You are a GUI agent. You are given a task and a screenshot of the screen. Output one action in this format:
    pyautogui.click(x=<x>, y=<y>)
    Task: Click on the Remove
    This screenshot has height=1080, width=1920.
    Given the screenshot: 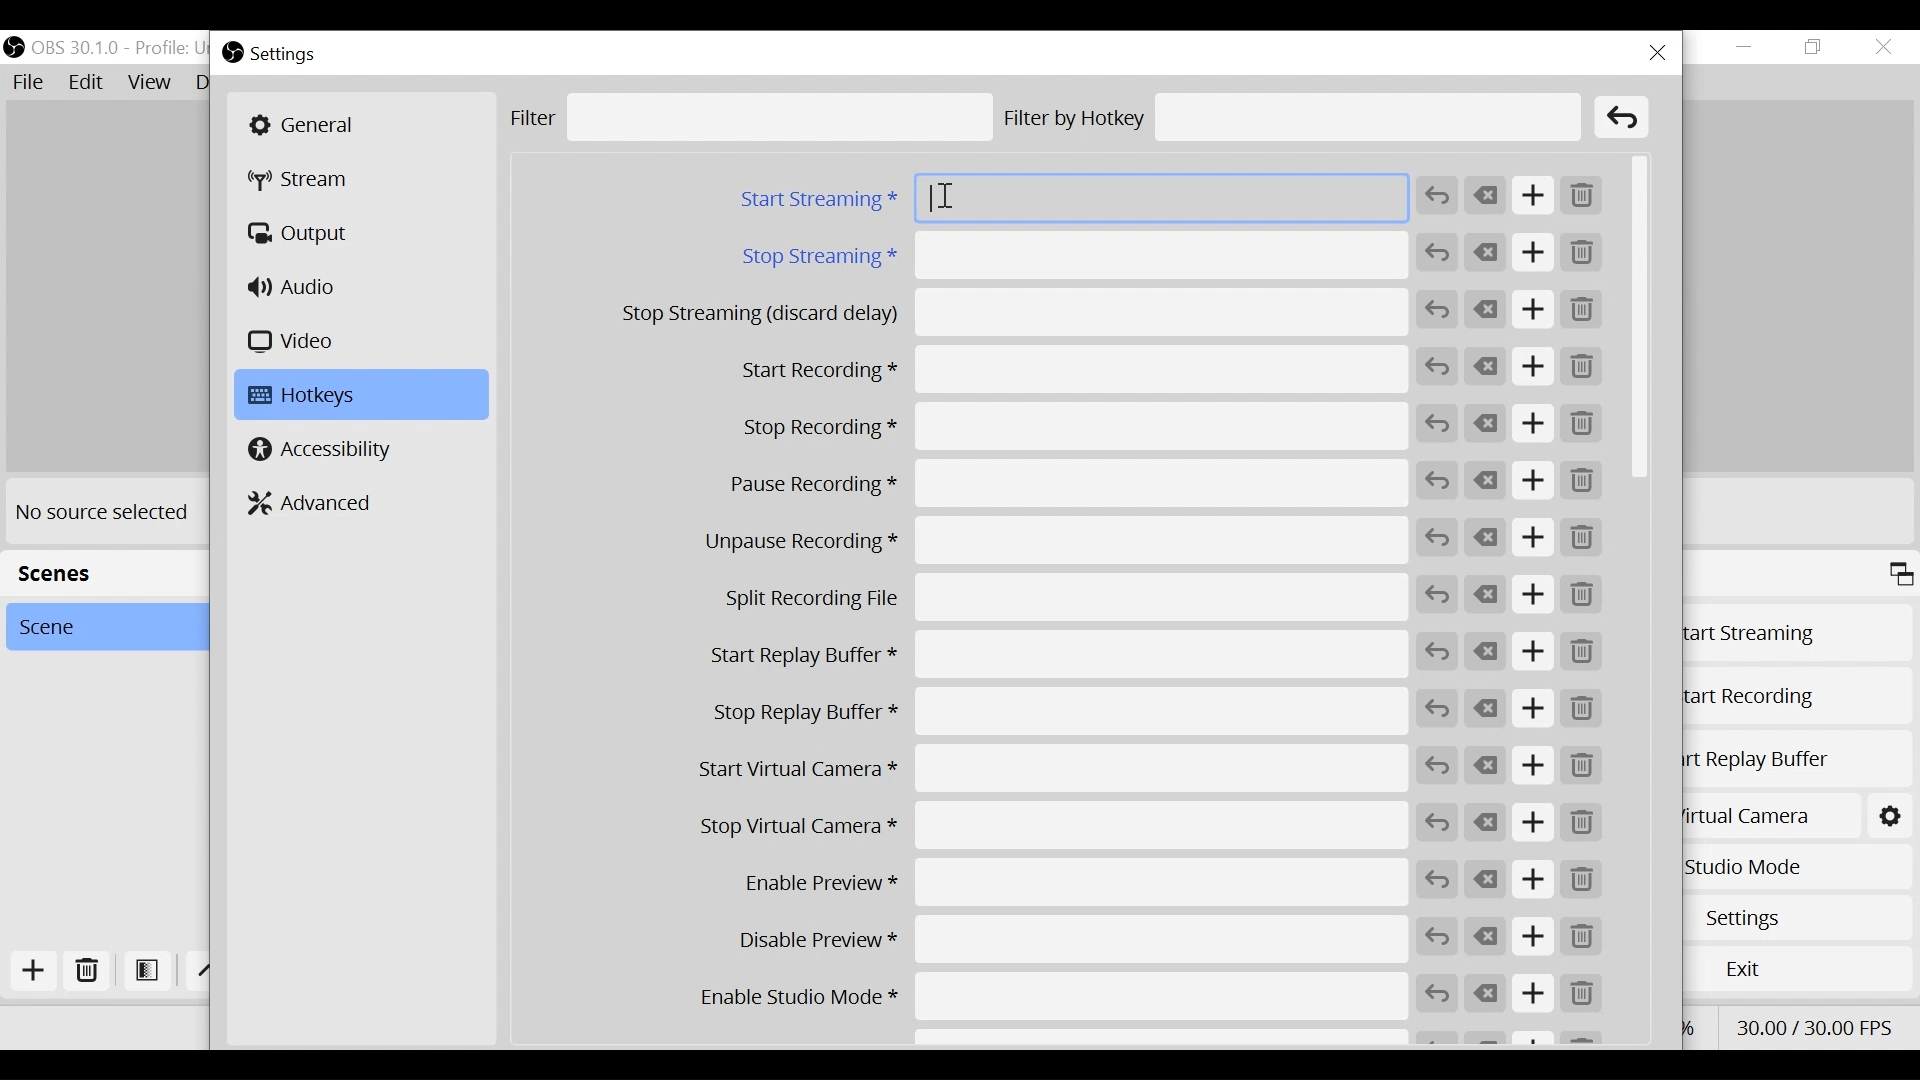 What is the action you would take?
    pyautogui.click(x=1577, y=425)
    